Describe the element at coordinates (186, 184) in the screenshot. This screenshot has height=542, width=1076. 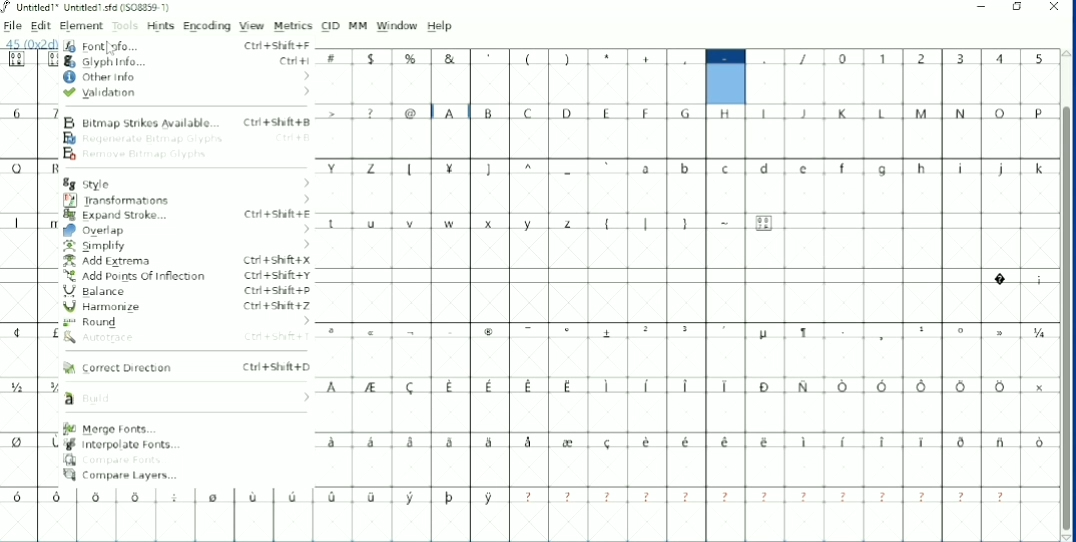
I see `Style` at that location.